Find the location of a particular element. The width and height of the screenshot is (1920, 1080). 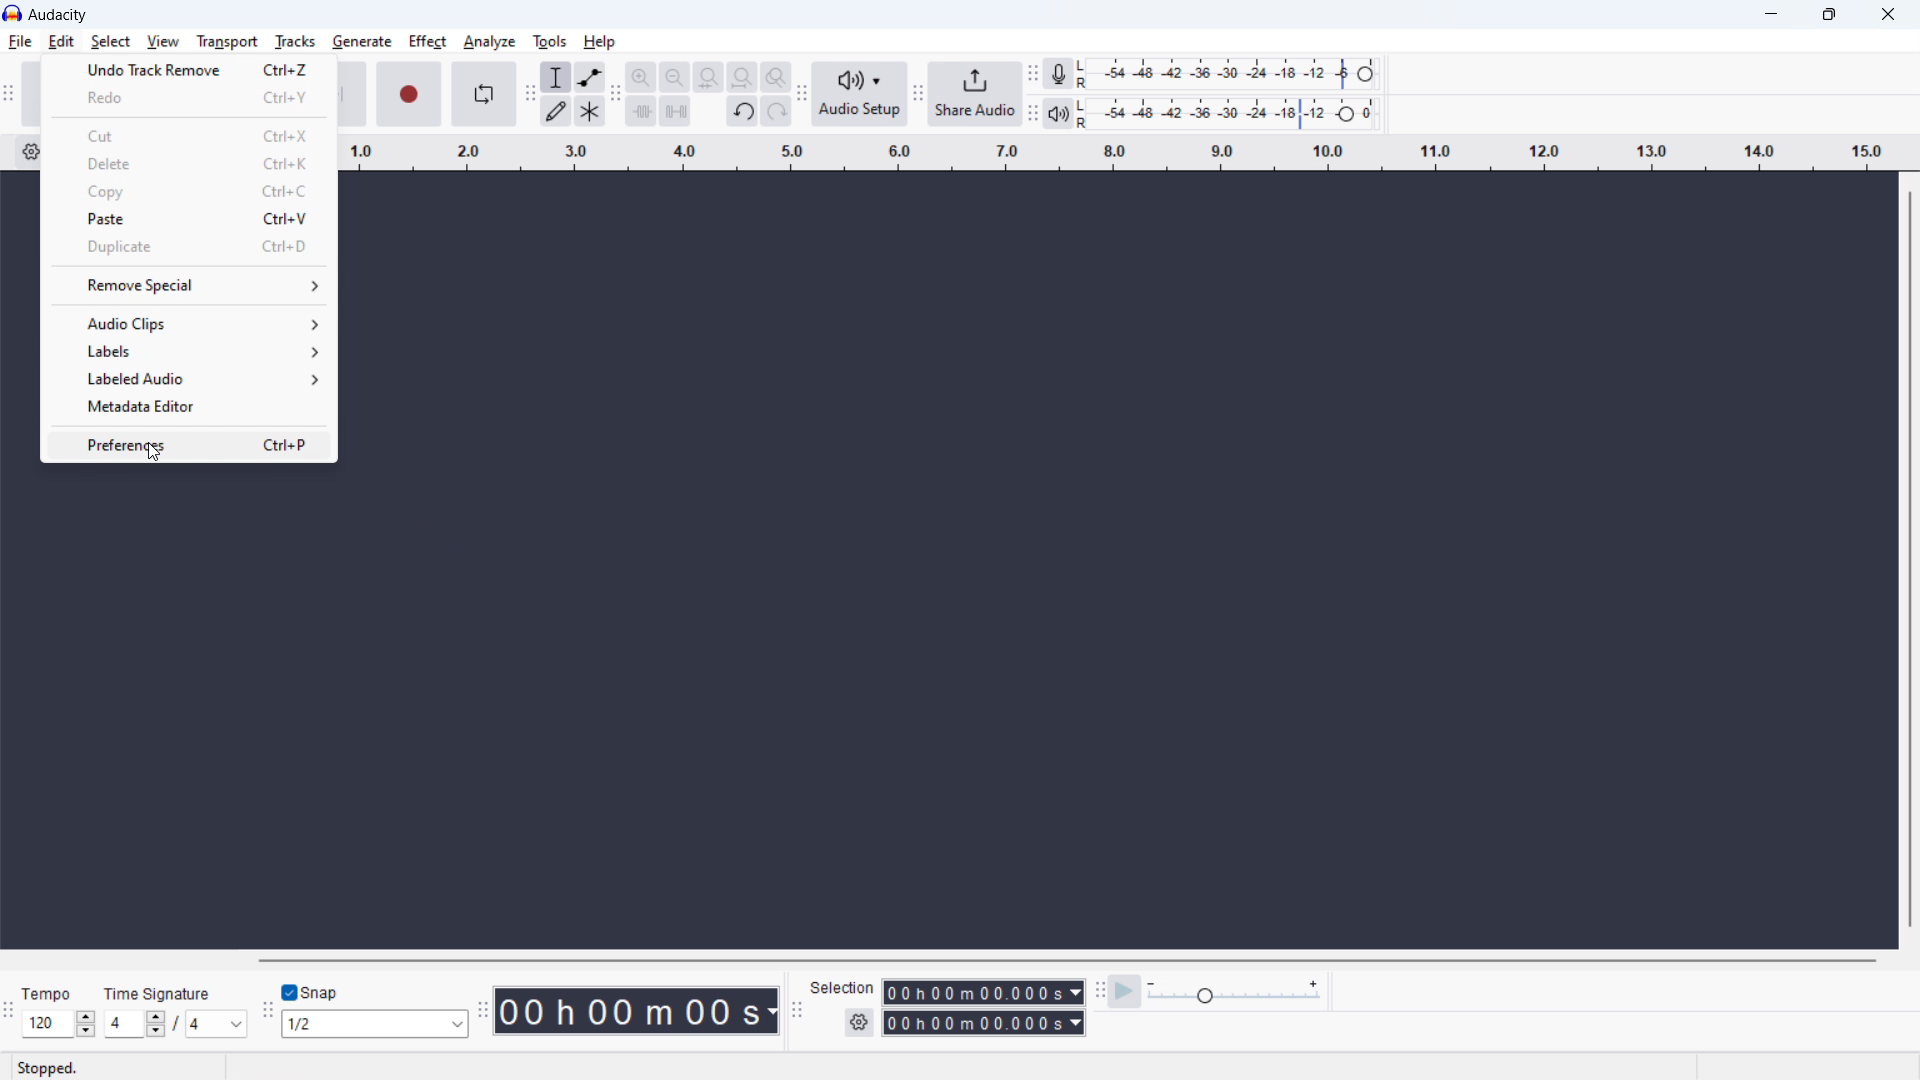

cut is located at coordinates (187, 134).